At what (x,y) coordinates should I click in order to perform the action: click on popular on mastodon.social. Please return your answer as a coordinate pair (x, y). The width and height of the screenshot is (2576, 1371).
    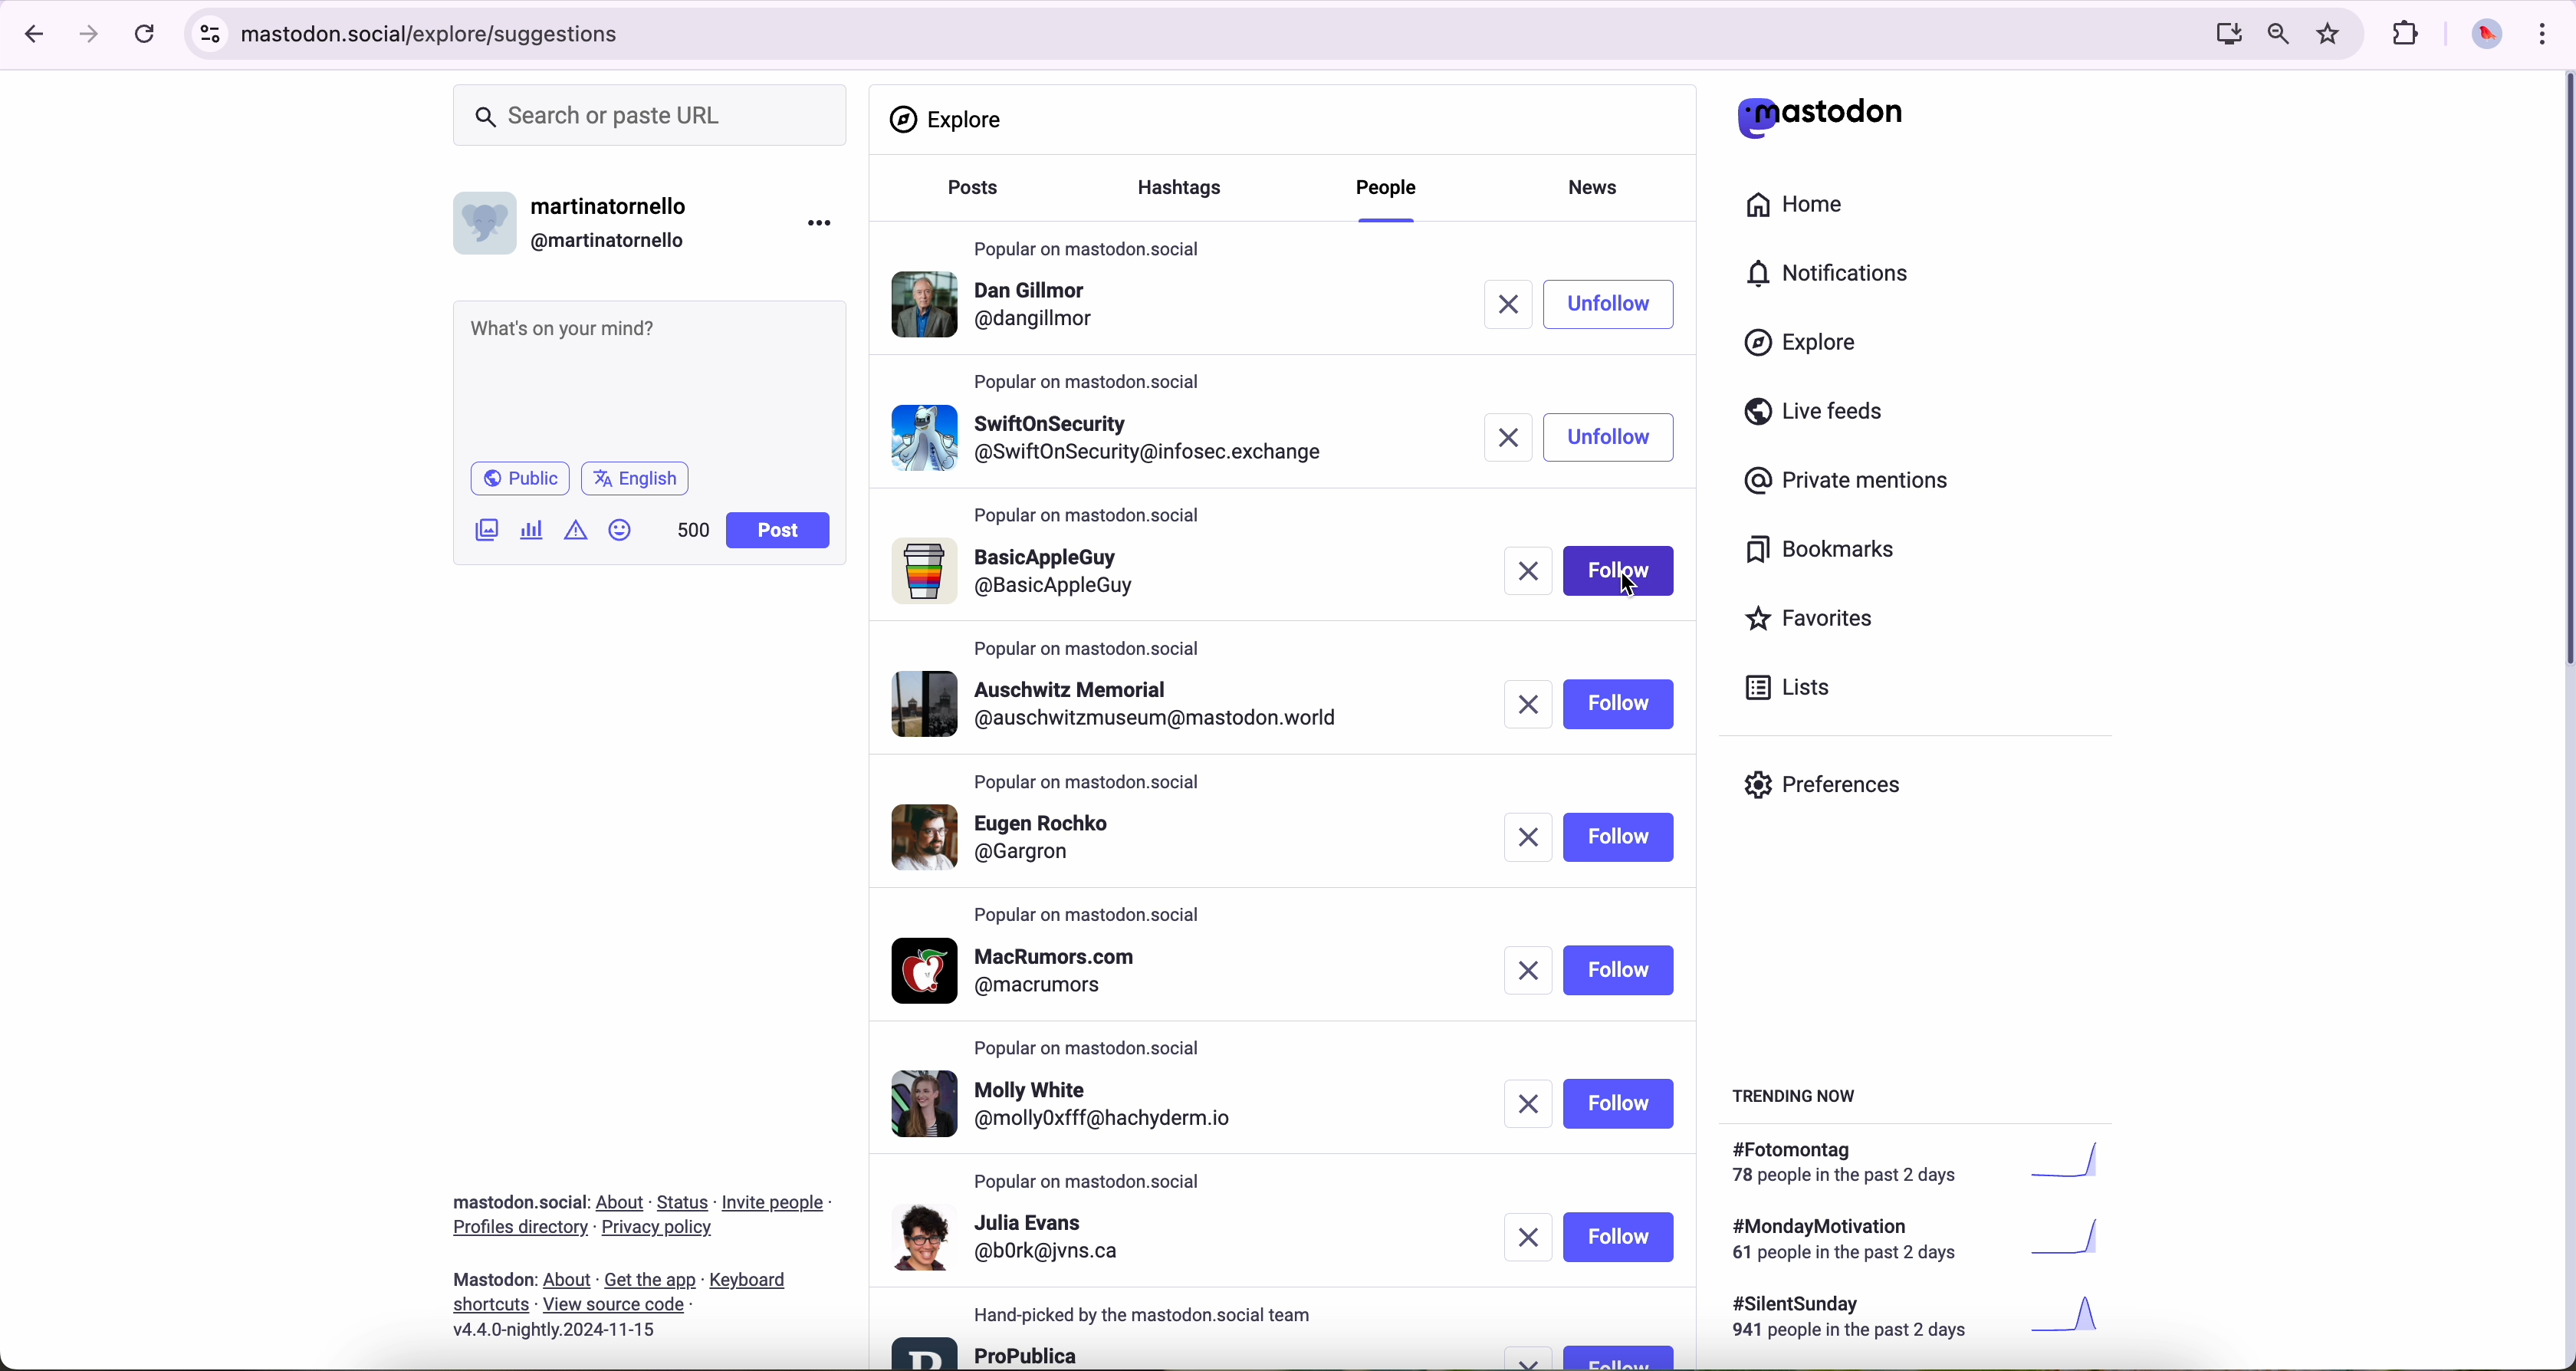
    Looking at the image, I should click on (1093, 379).